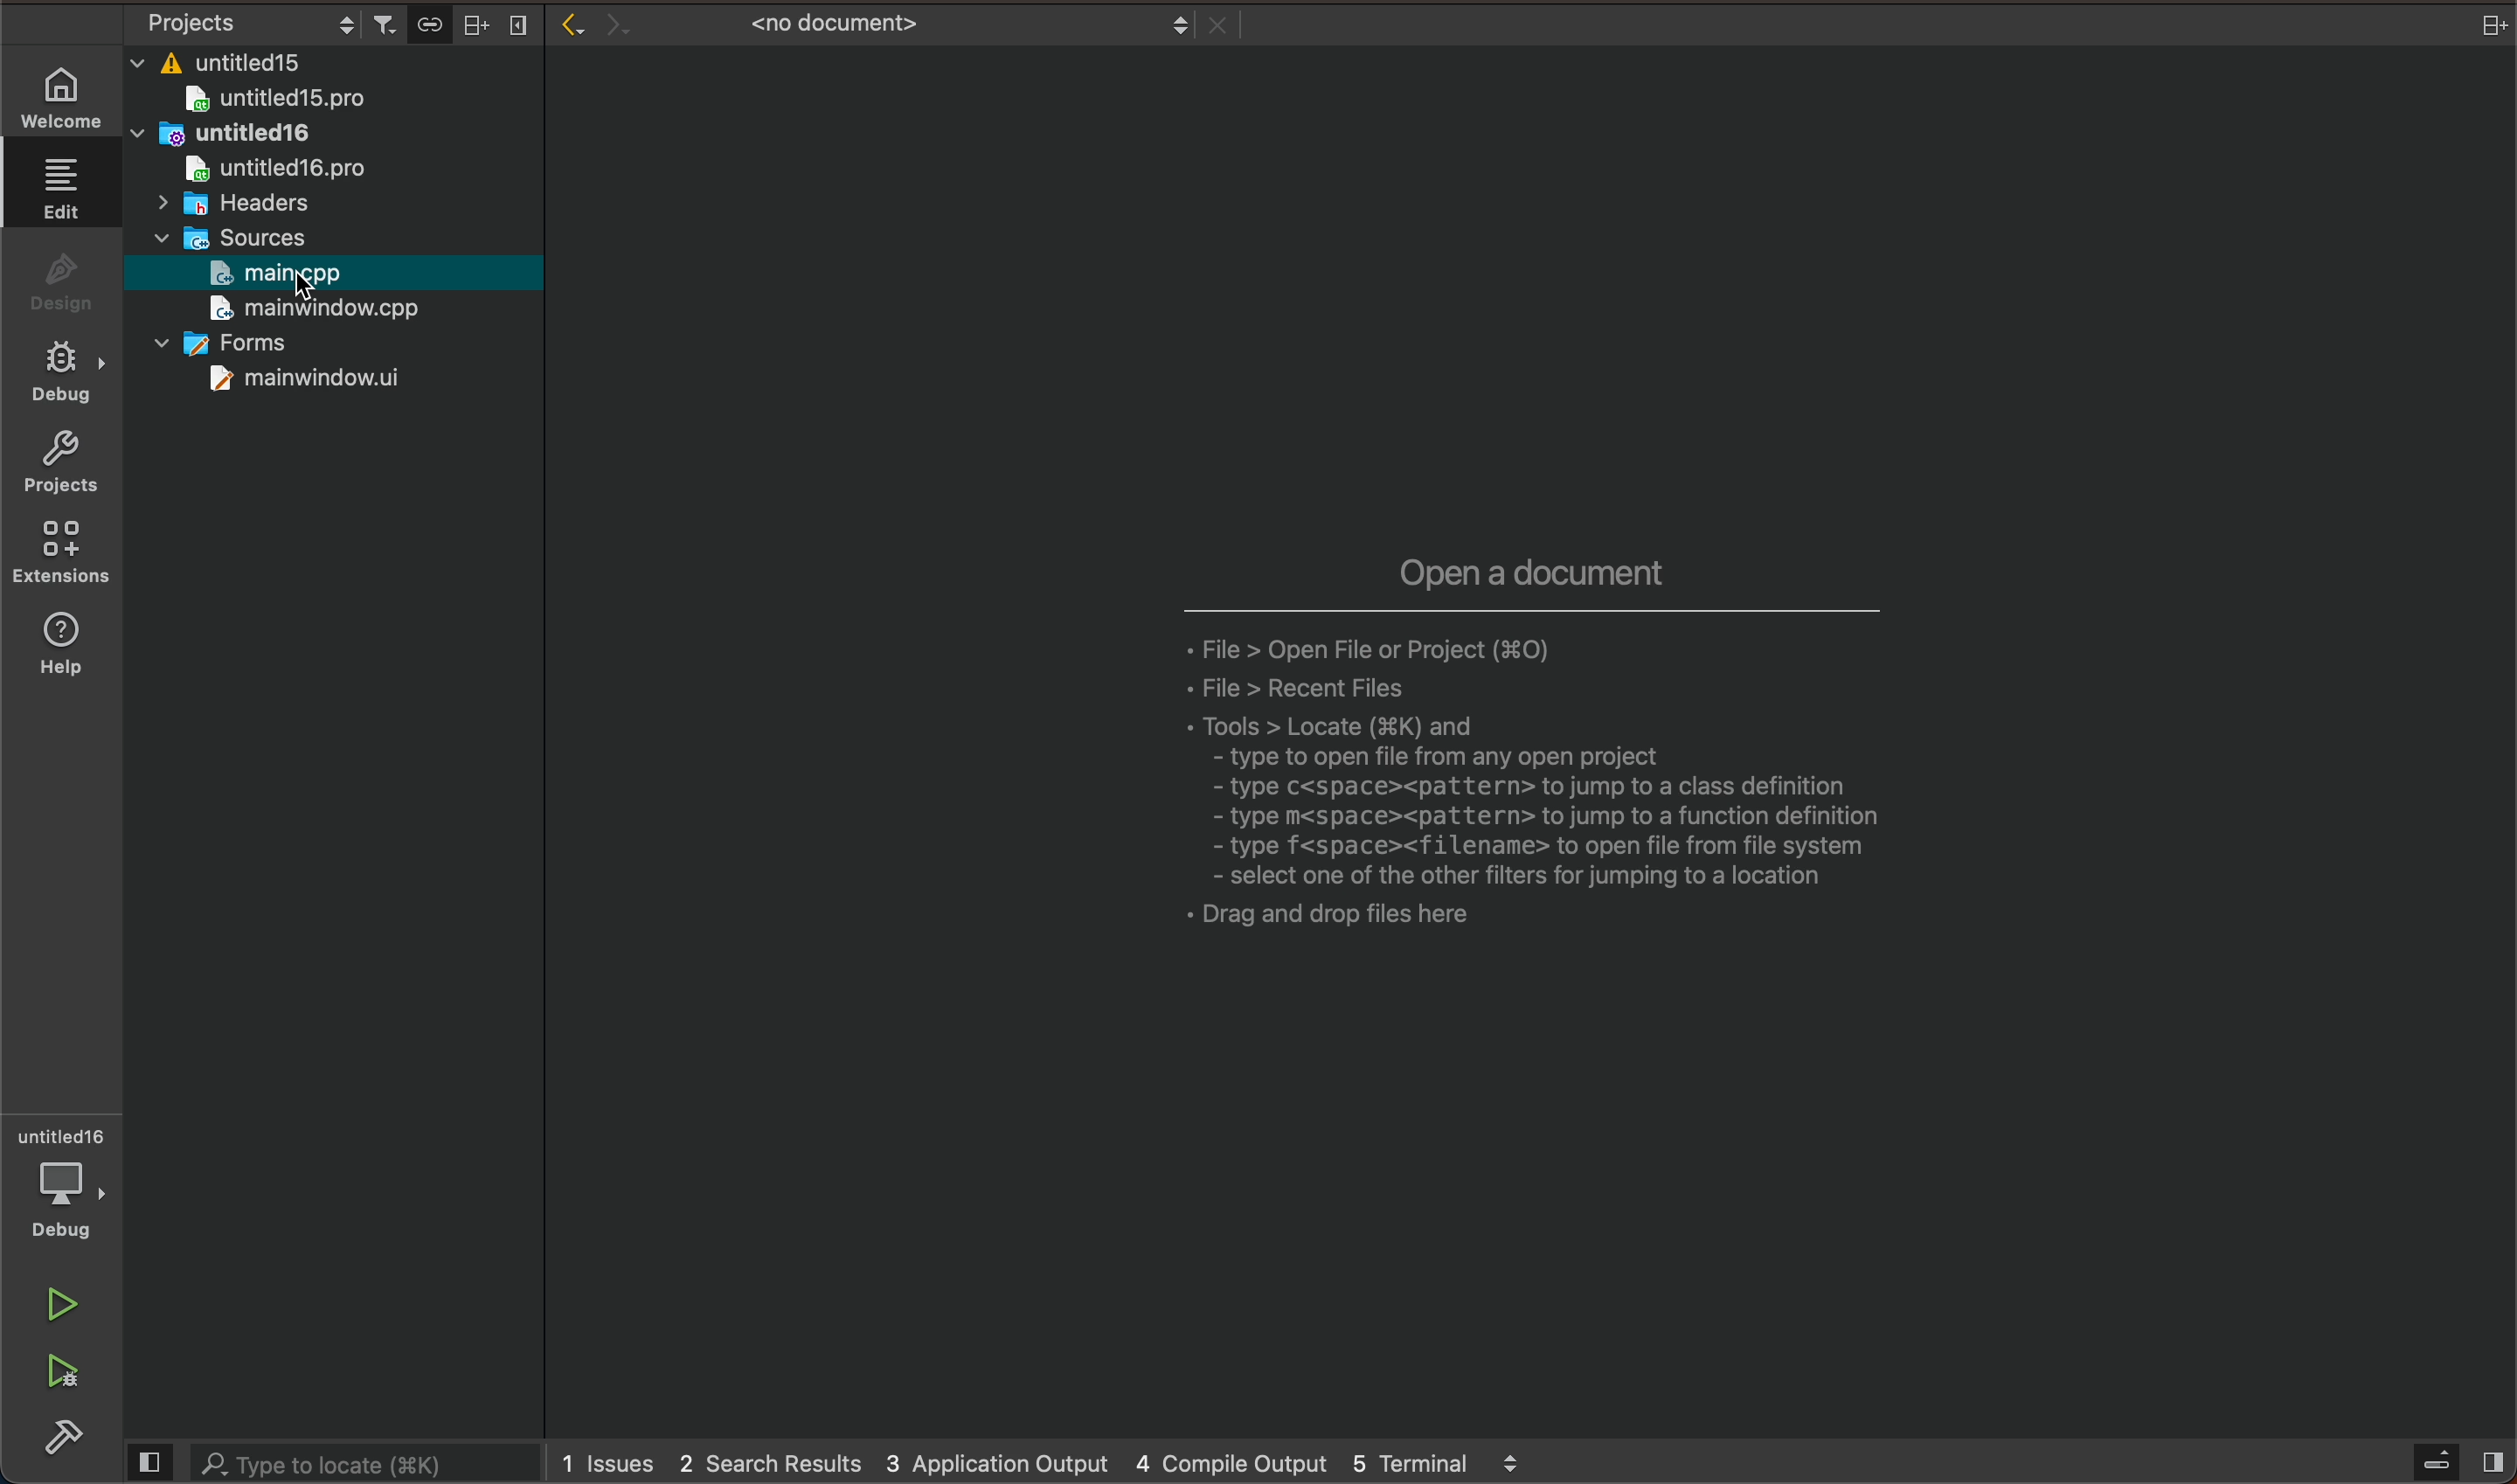  I want to click on mainwindow, so click(306, 379).